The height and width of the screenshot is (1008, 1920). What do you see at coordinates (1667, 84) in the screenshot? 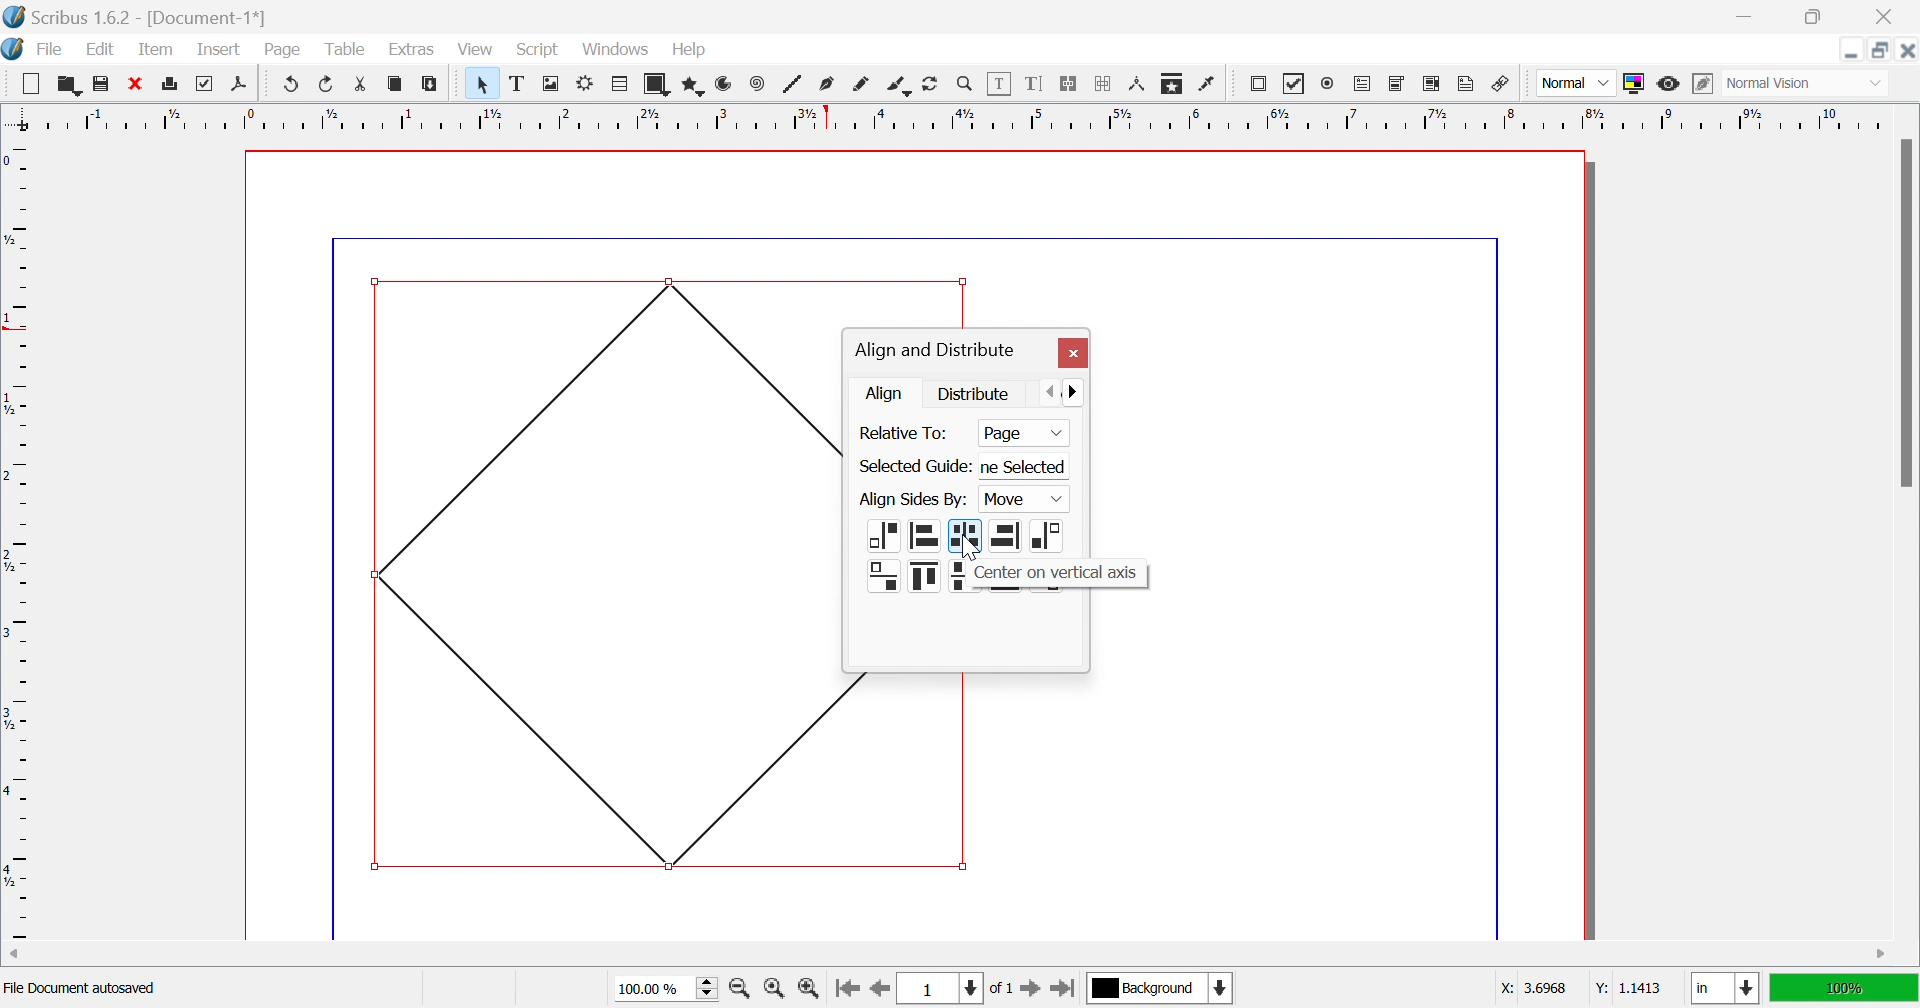
I see `Preview mode` at bounding box center [1667, 84].